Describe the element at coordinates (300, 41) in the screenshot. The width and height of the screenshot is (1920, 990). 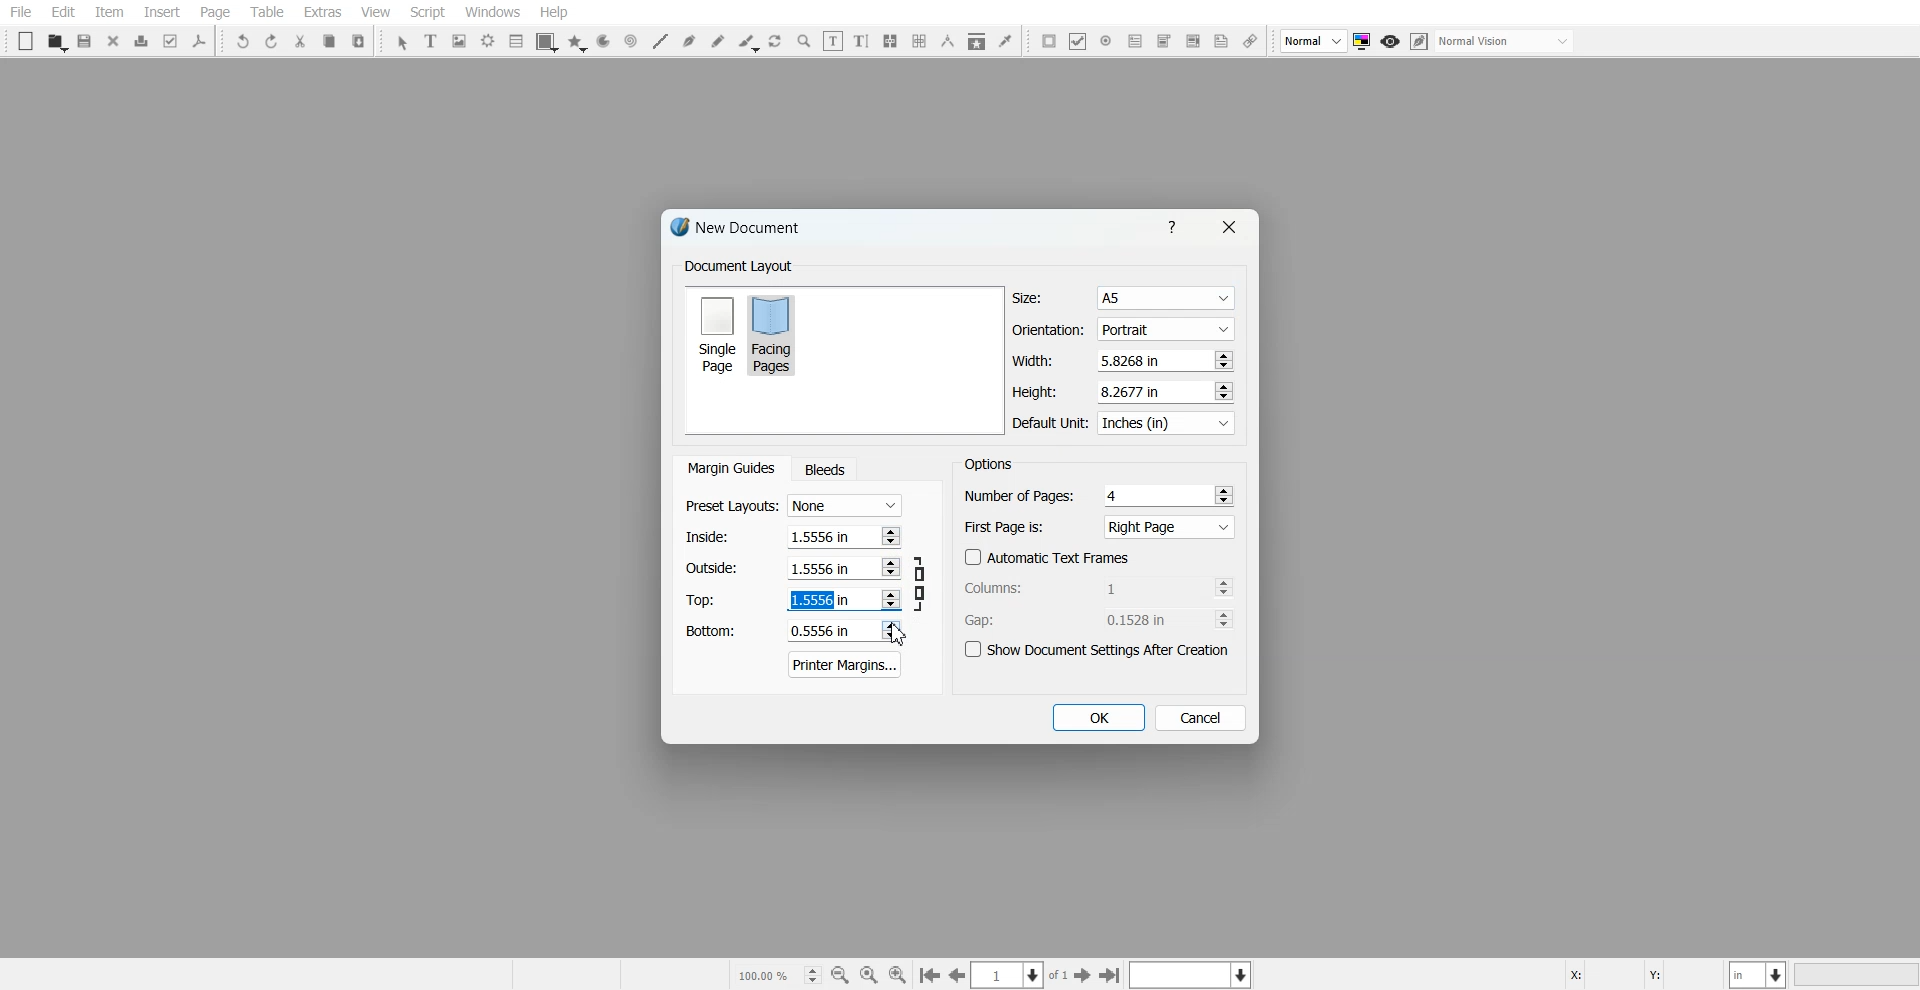
I see `Cut` at that location.